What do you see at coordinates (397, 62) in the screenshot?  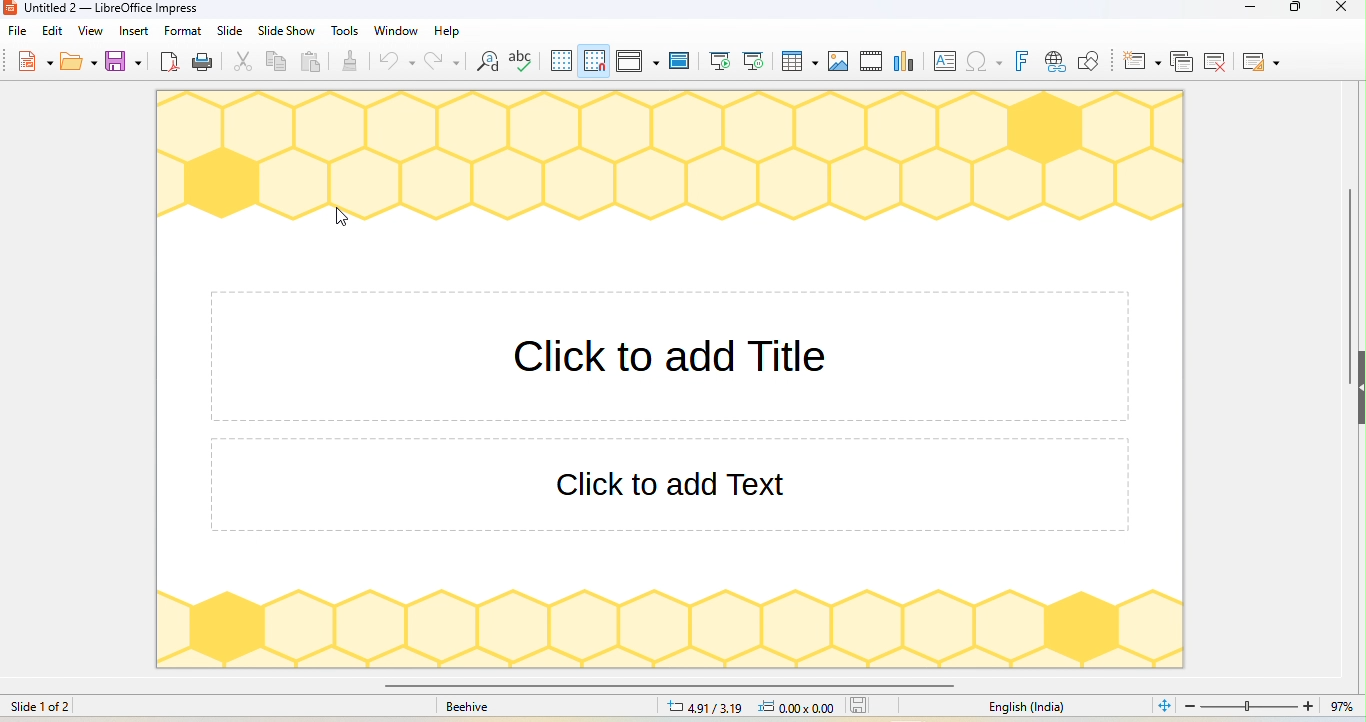 I see `undo` at bounding box center [397, 62].